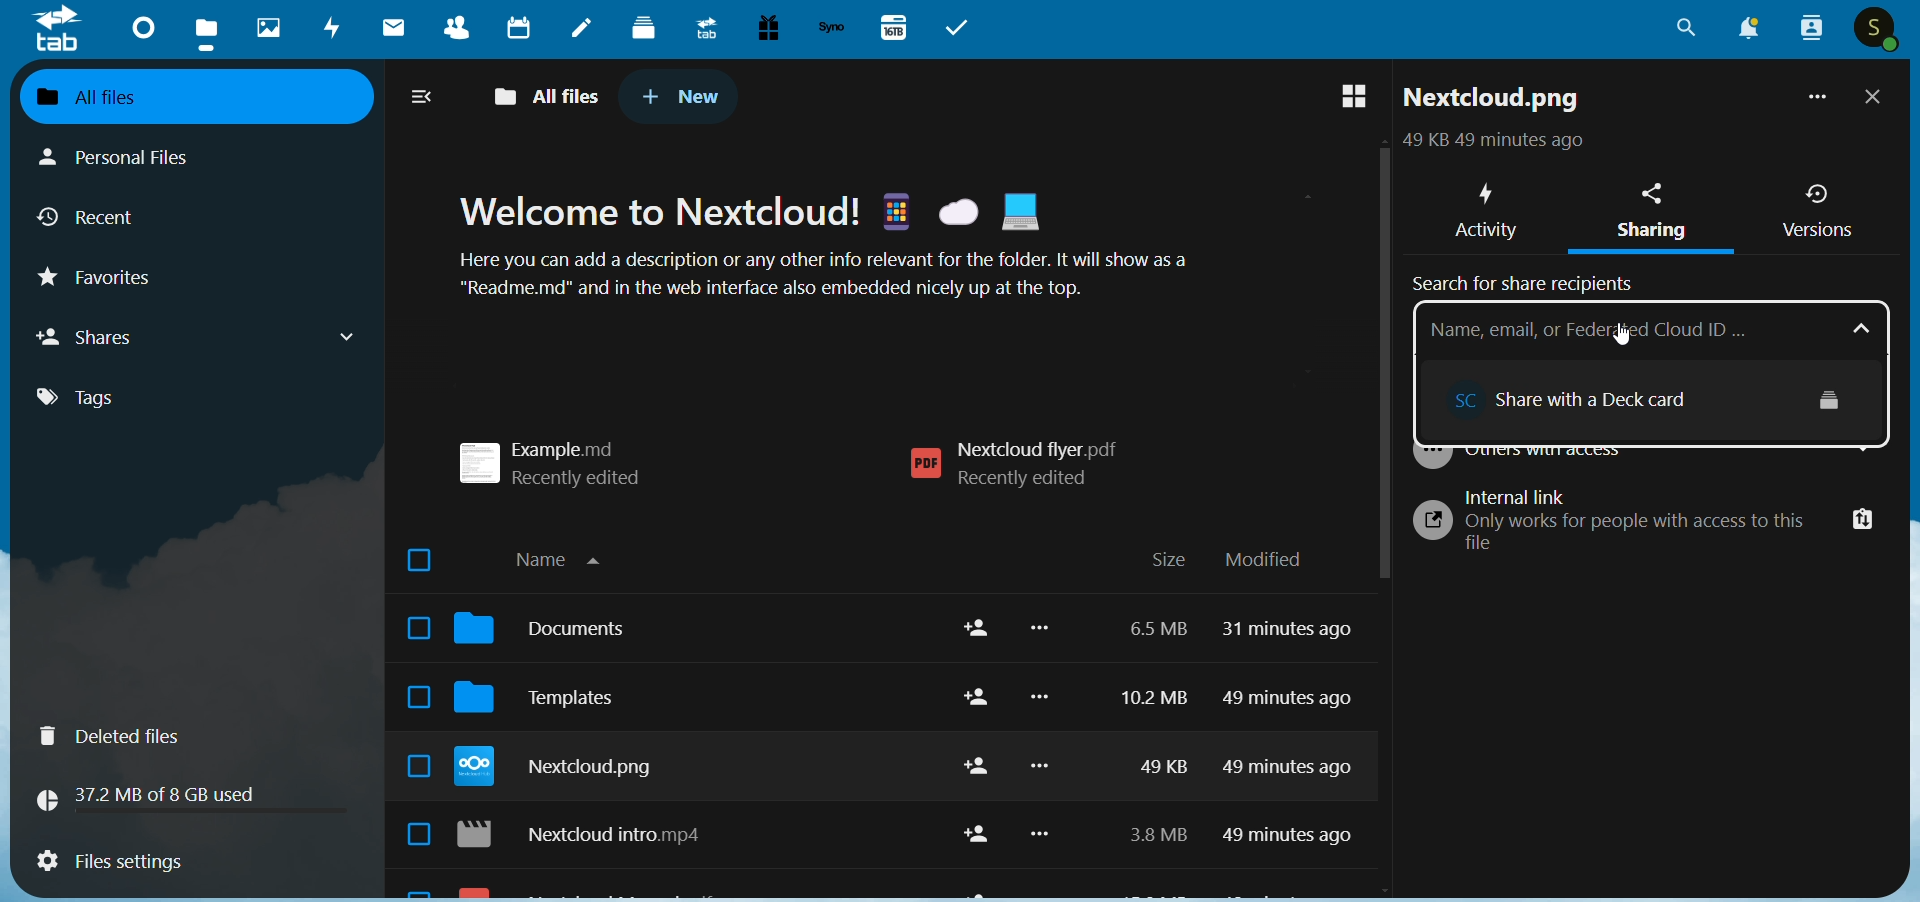  Describe the element at coordinates (568, 556) in the screenshot. I see `name` at that location.